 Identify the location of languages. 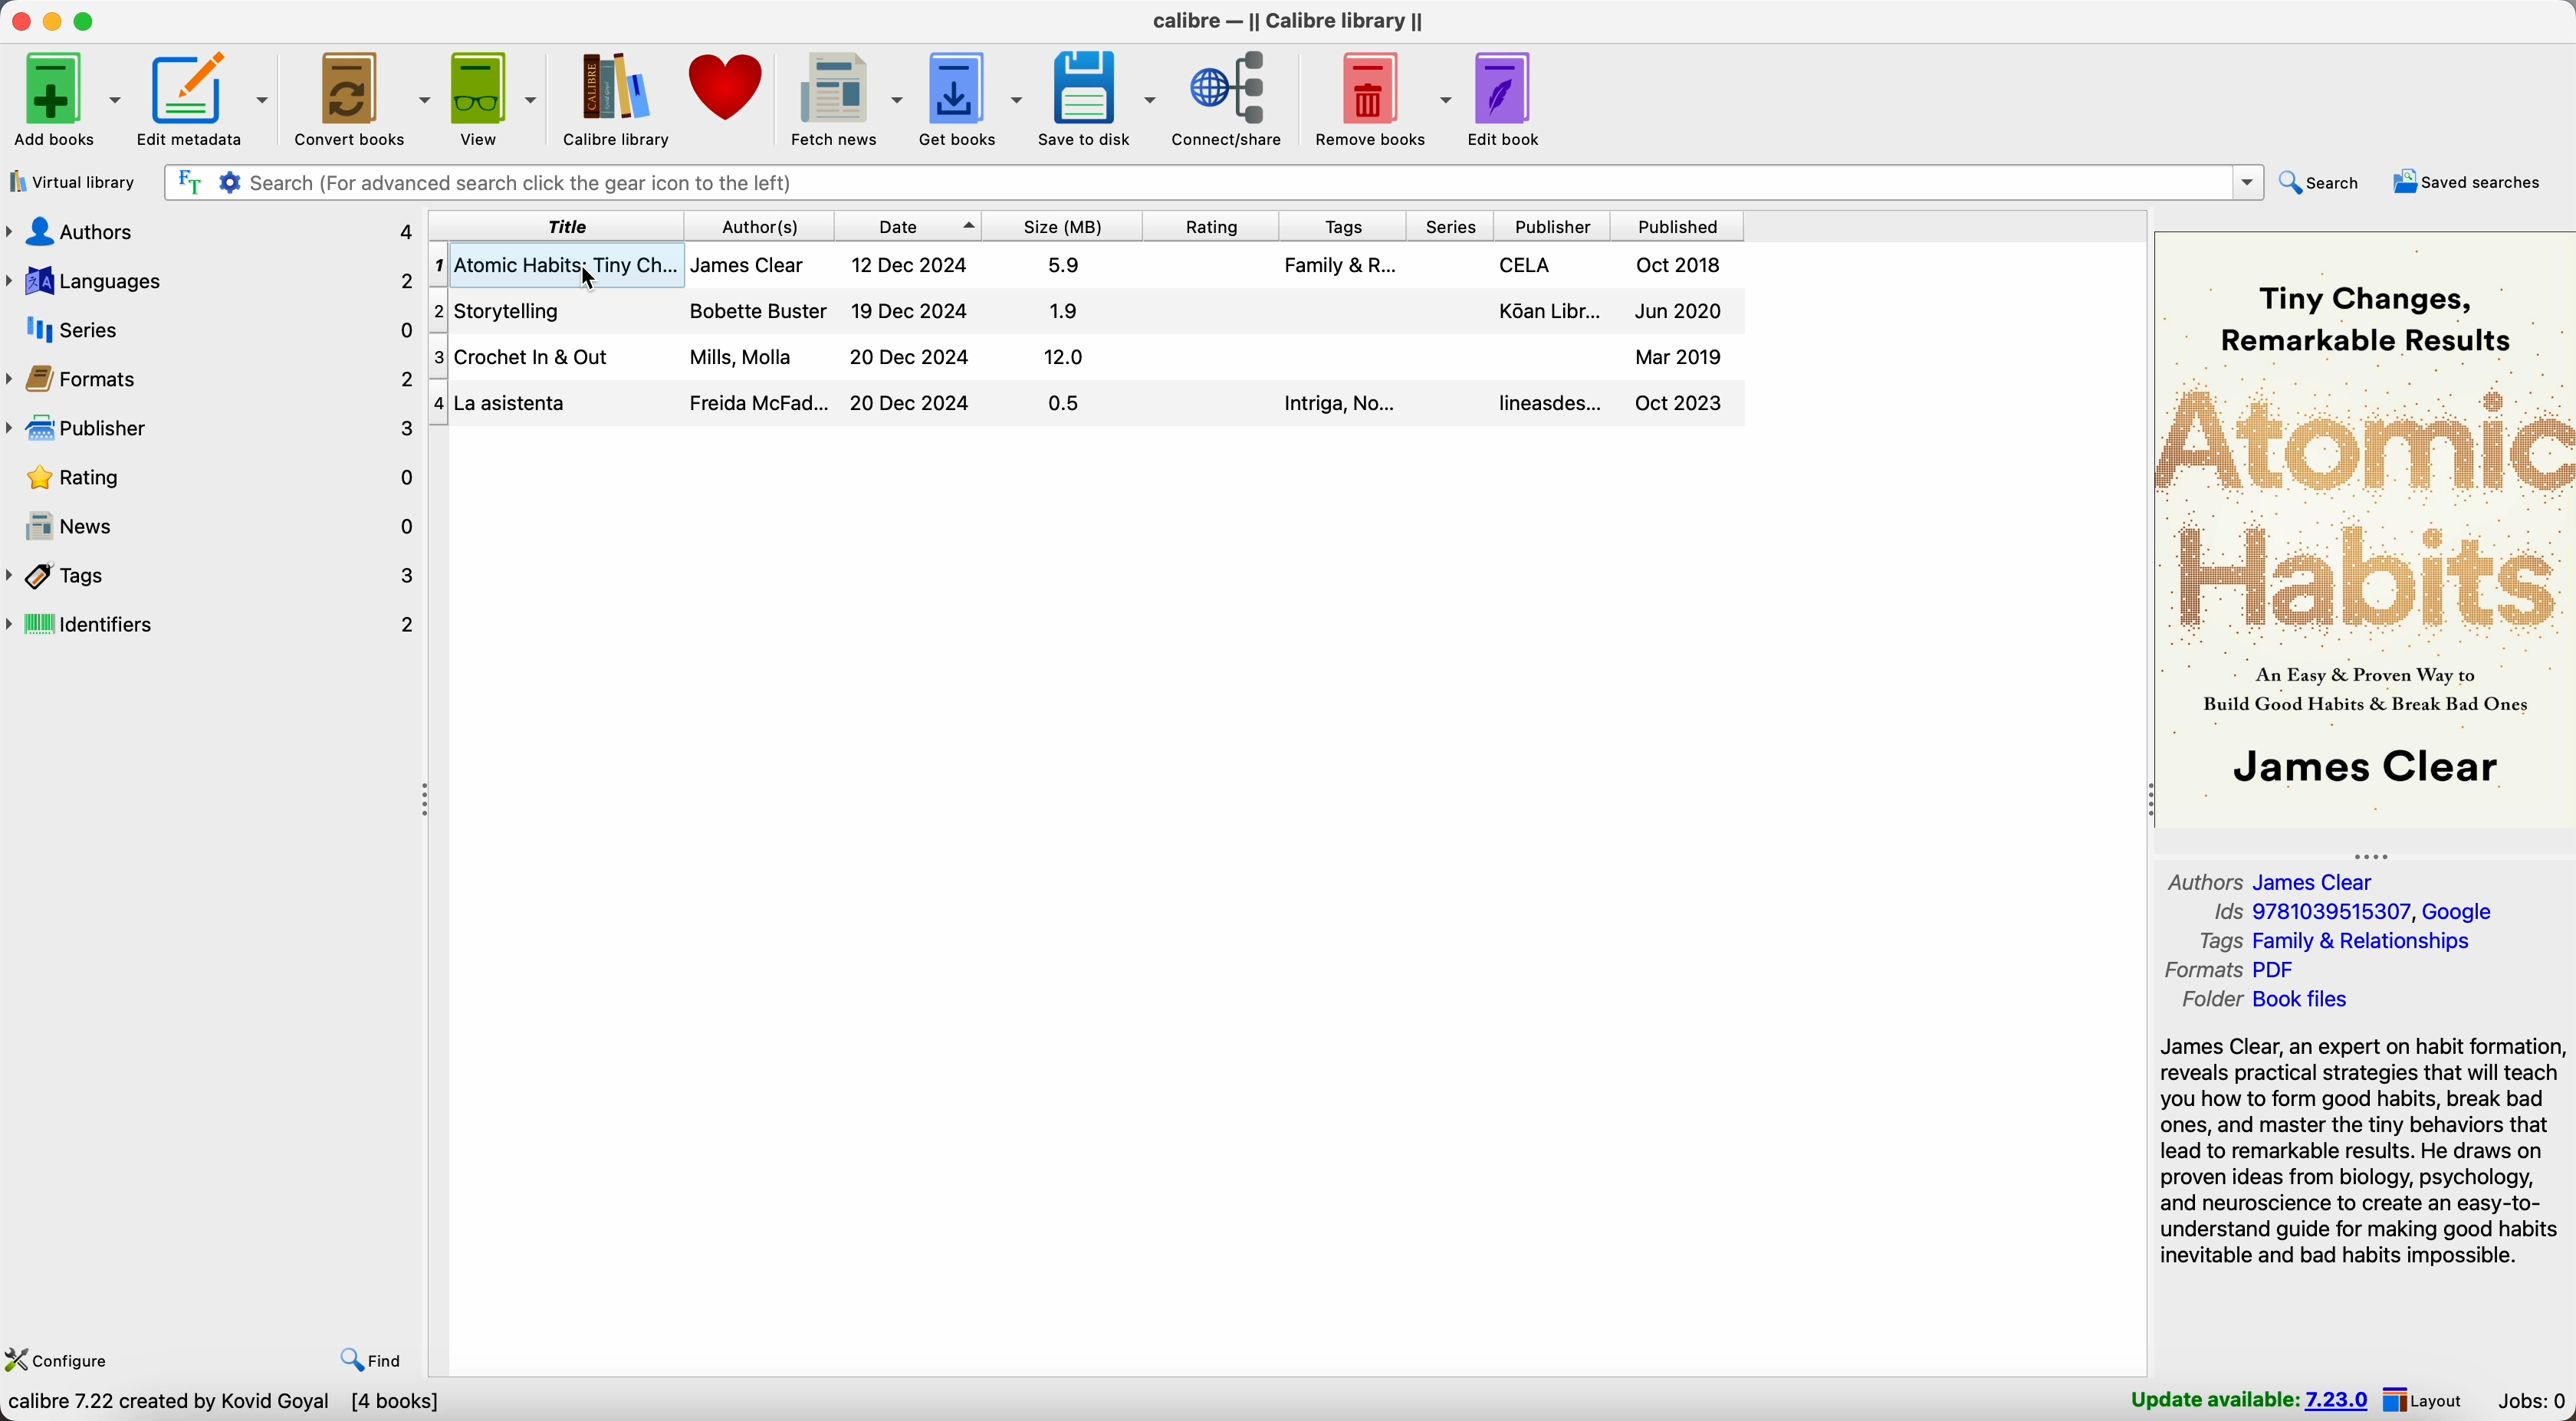
(211, 278).